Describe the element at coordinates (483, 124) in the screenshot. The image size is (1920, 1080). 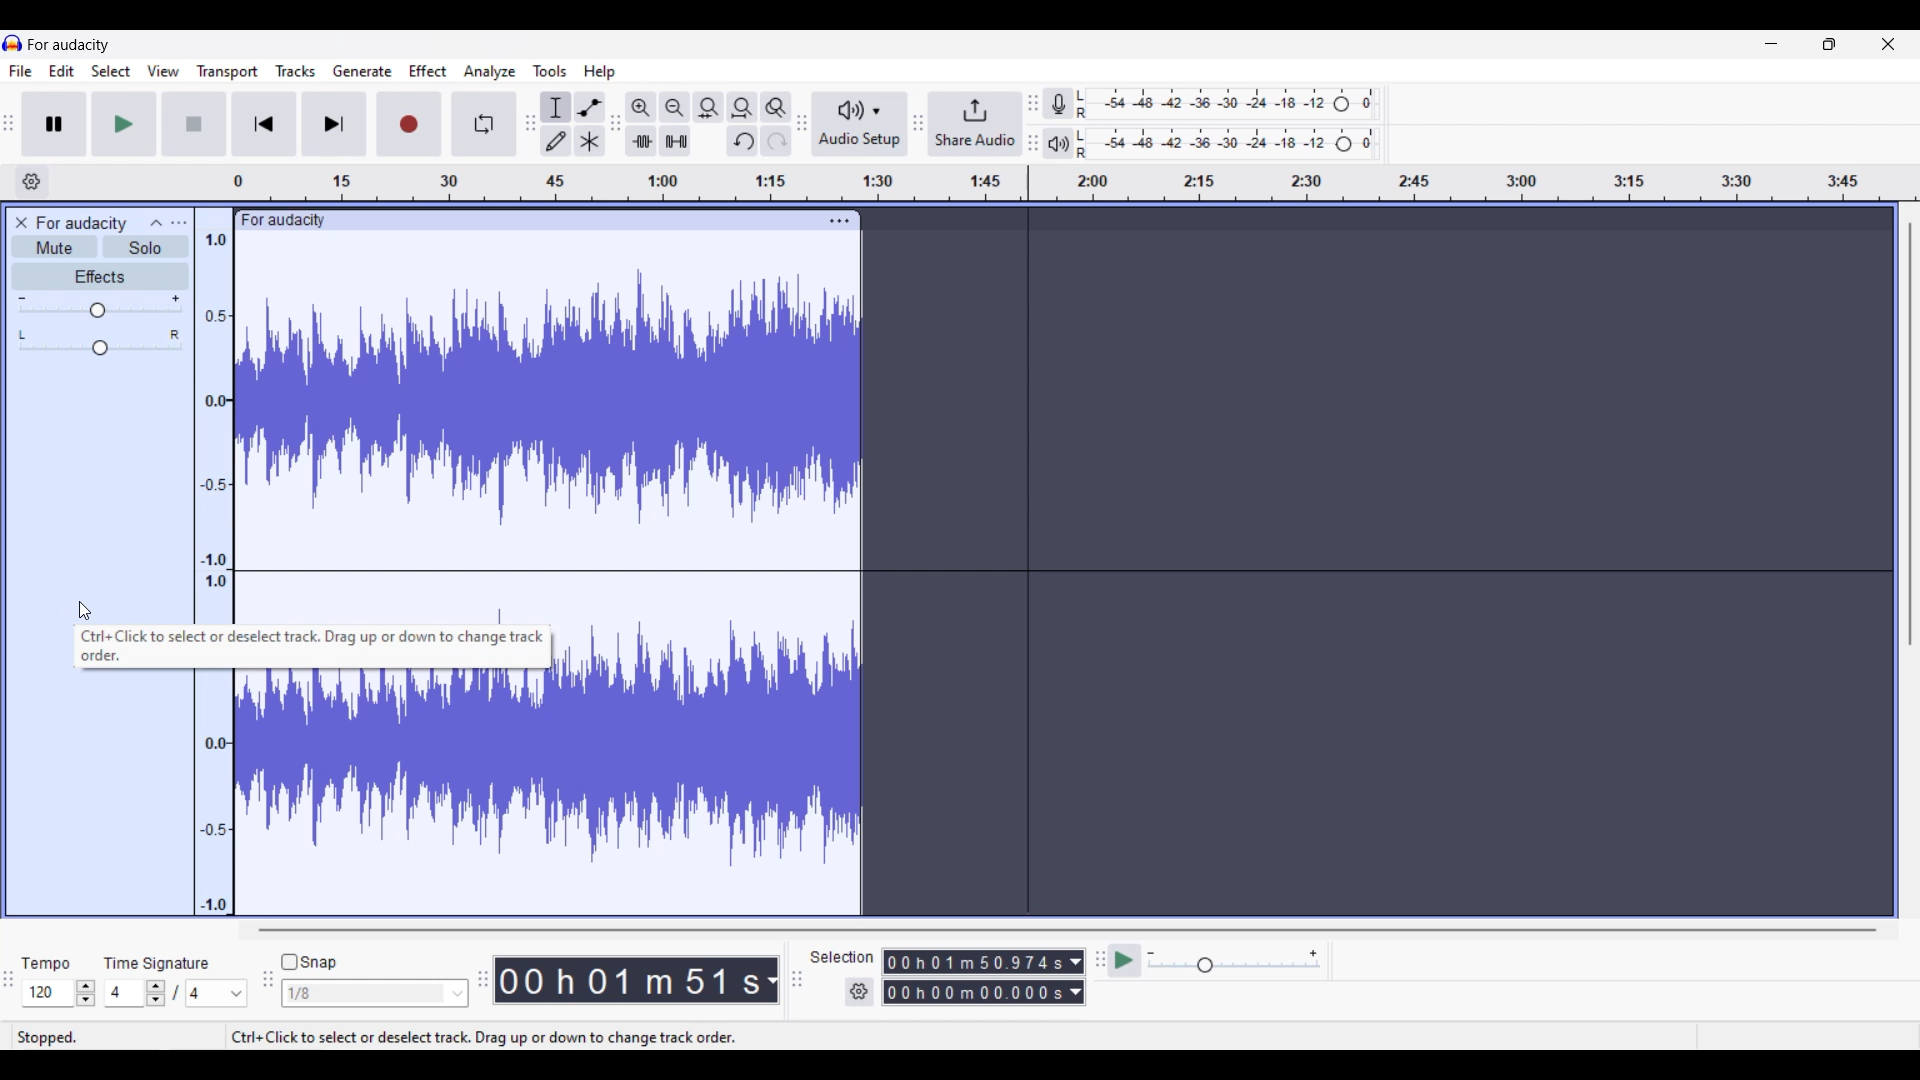
I see `Enable looping` at that location.